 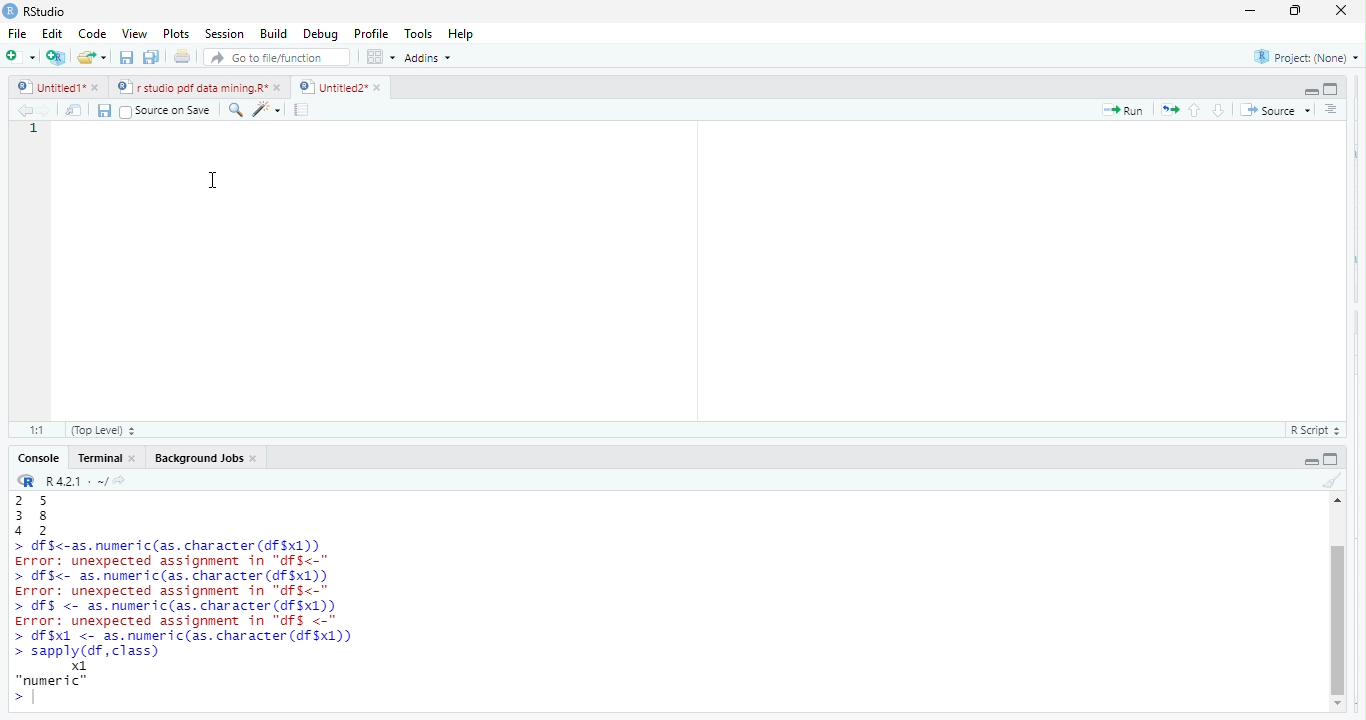 I want to click on close, so click(x=101, y=87).